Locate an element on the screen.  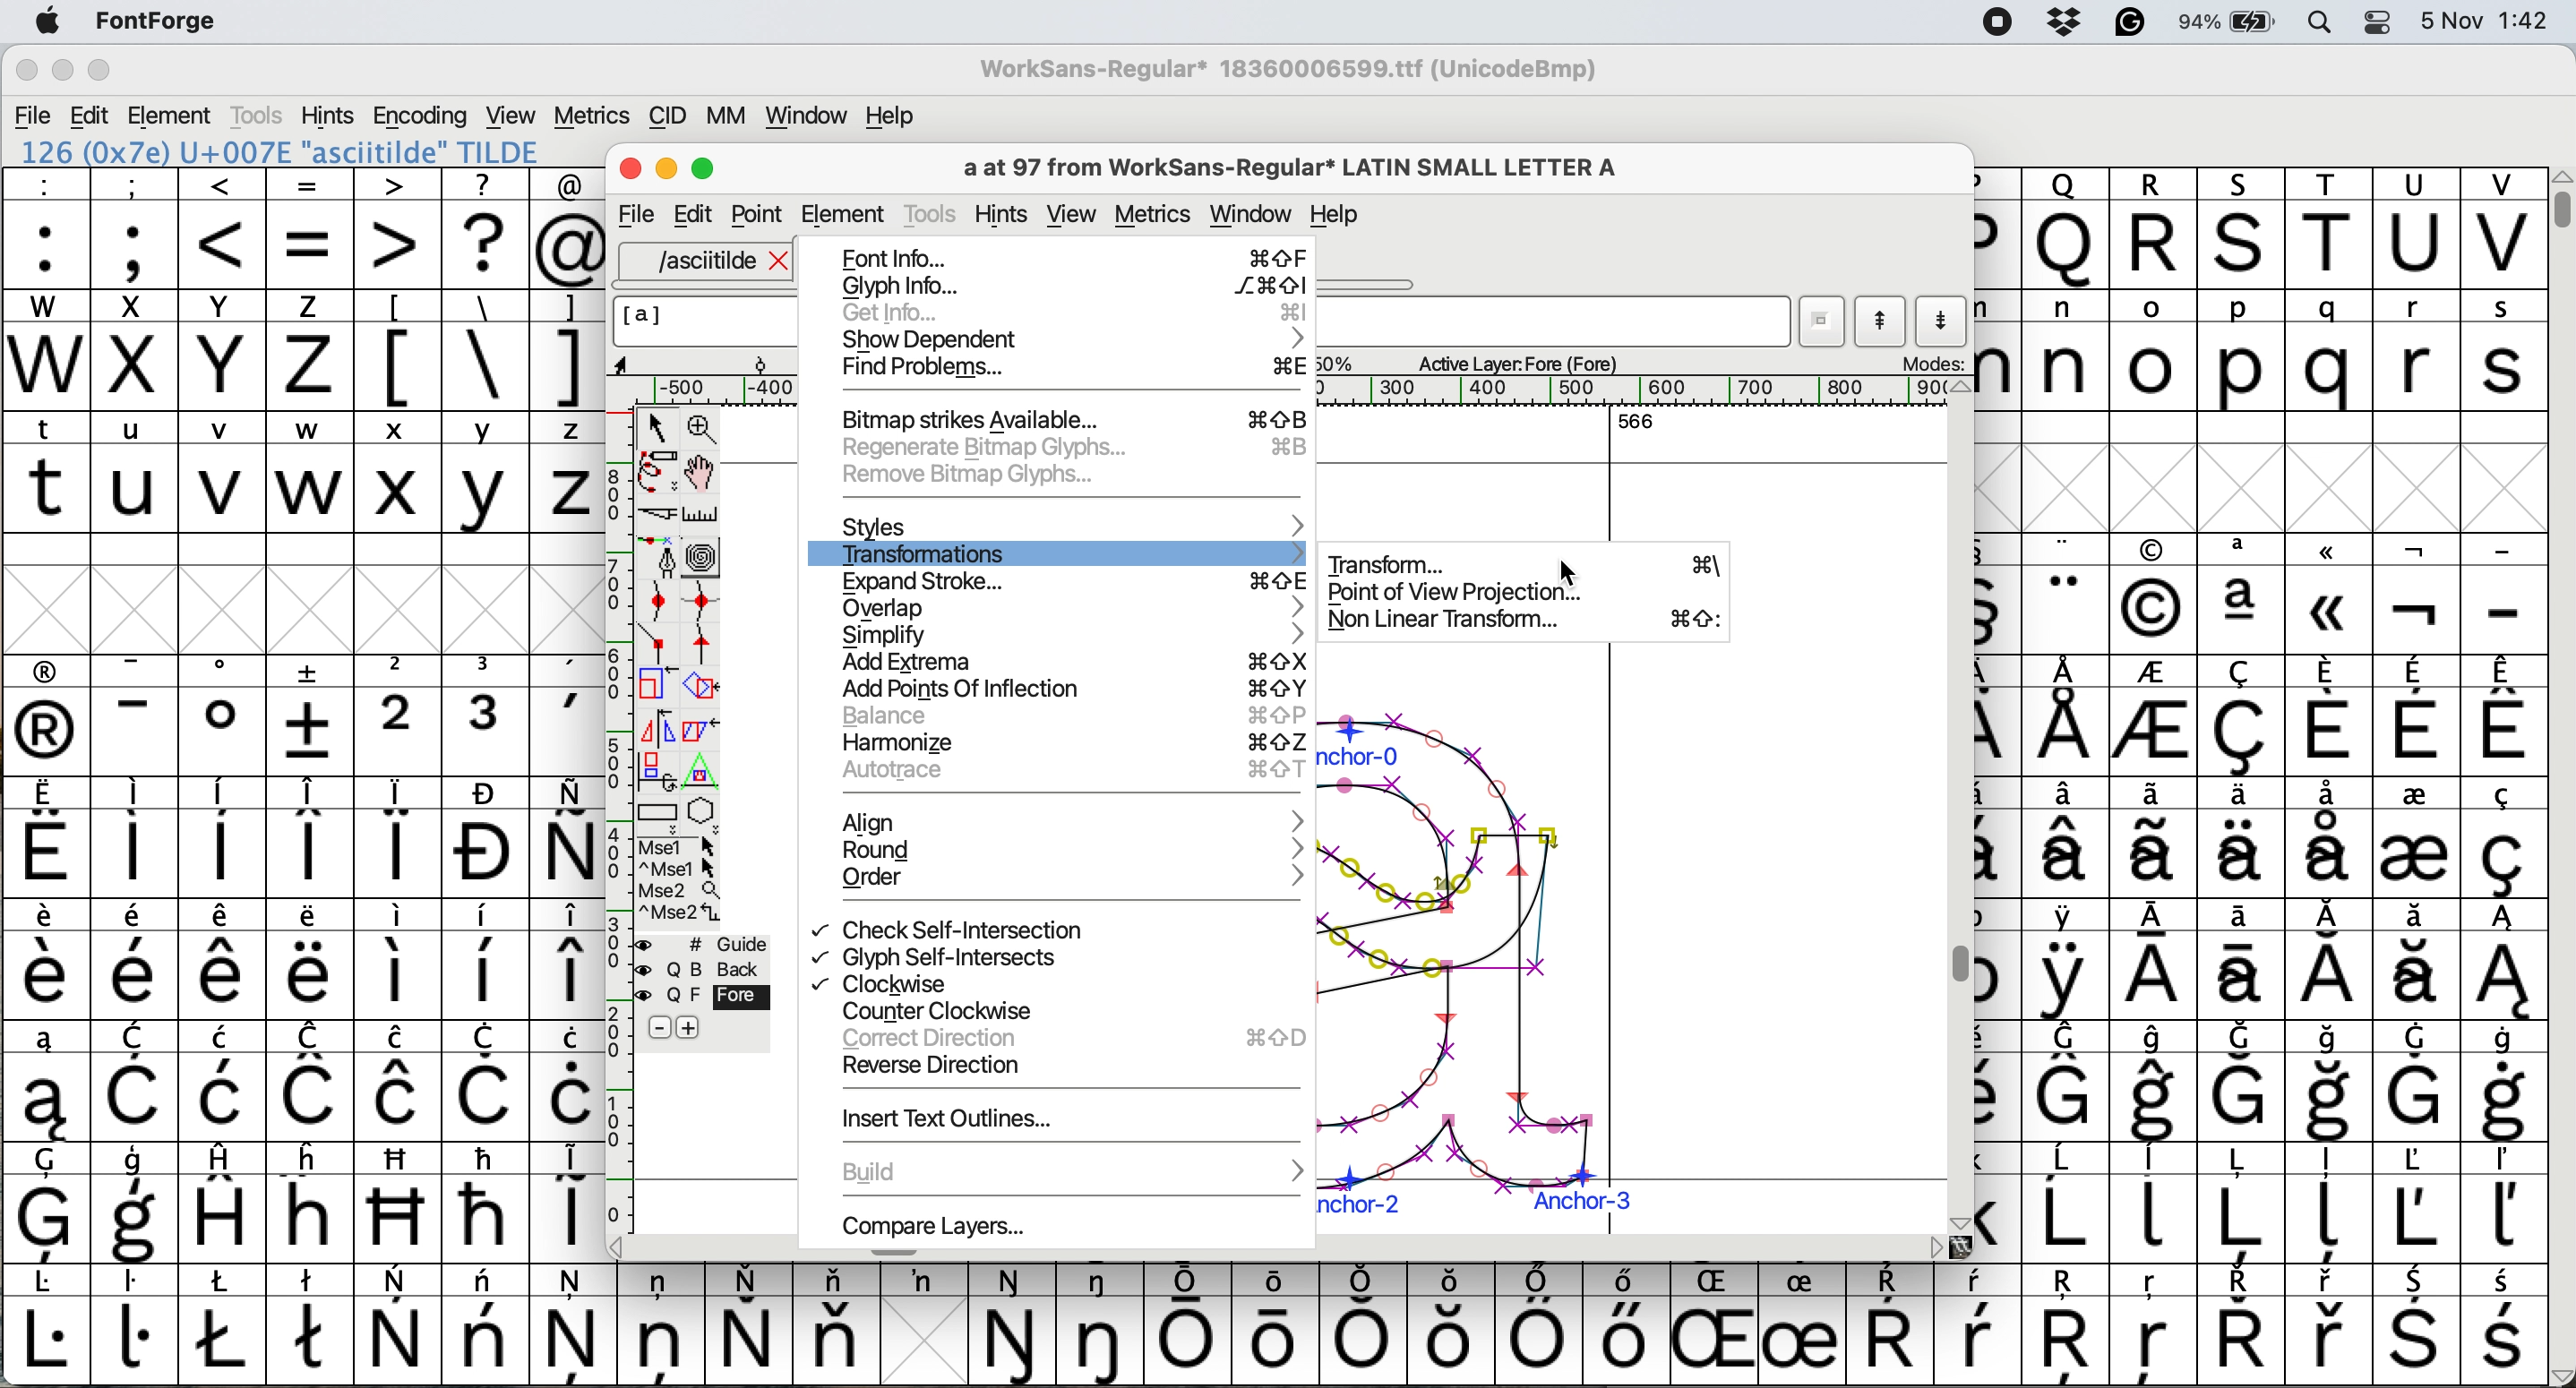
change whether spiro is active or not is located at coordinates (703, 556).